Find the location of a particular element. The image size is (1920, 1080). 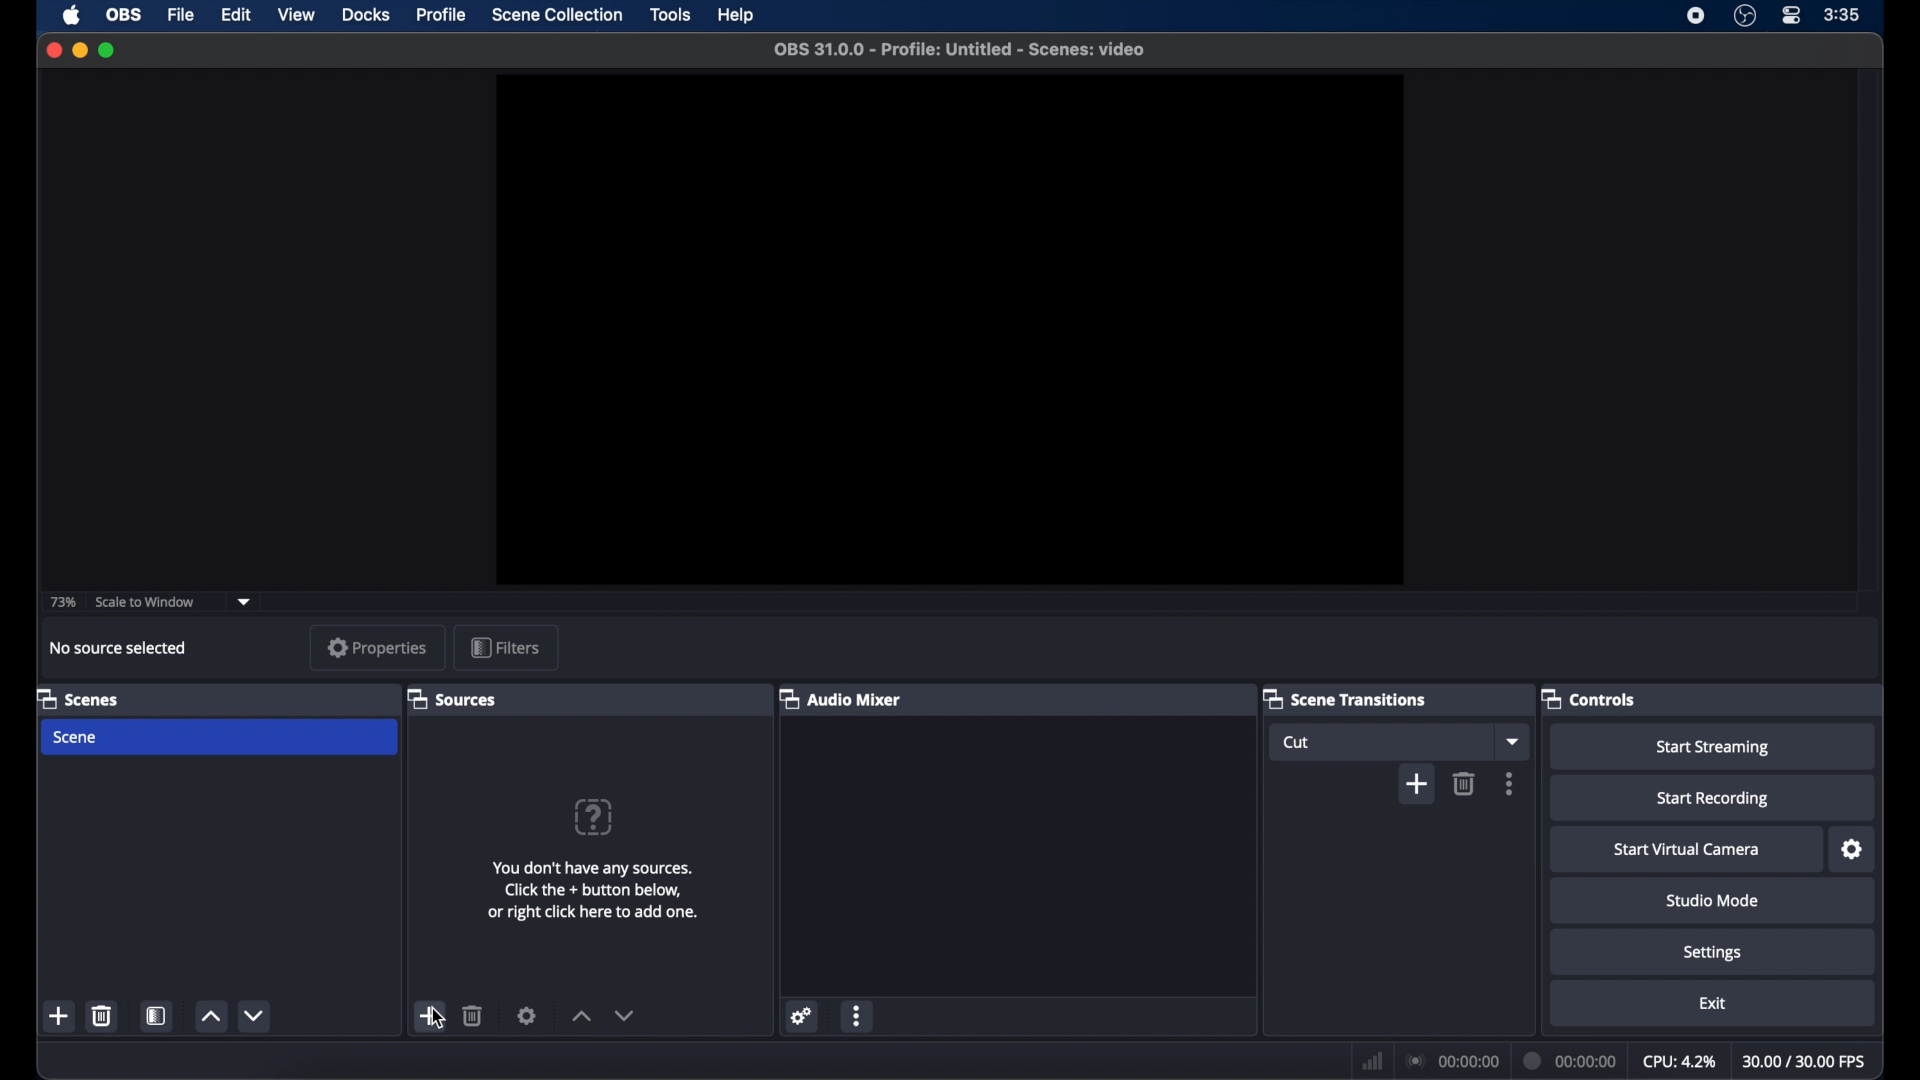

question mark is located at coordinates (593, 816).